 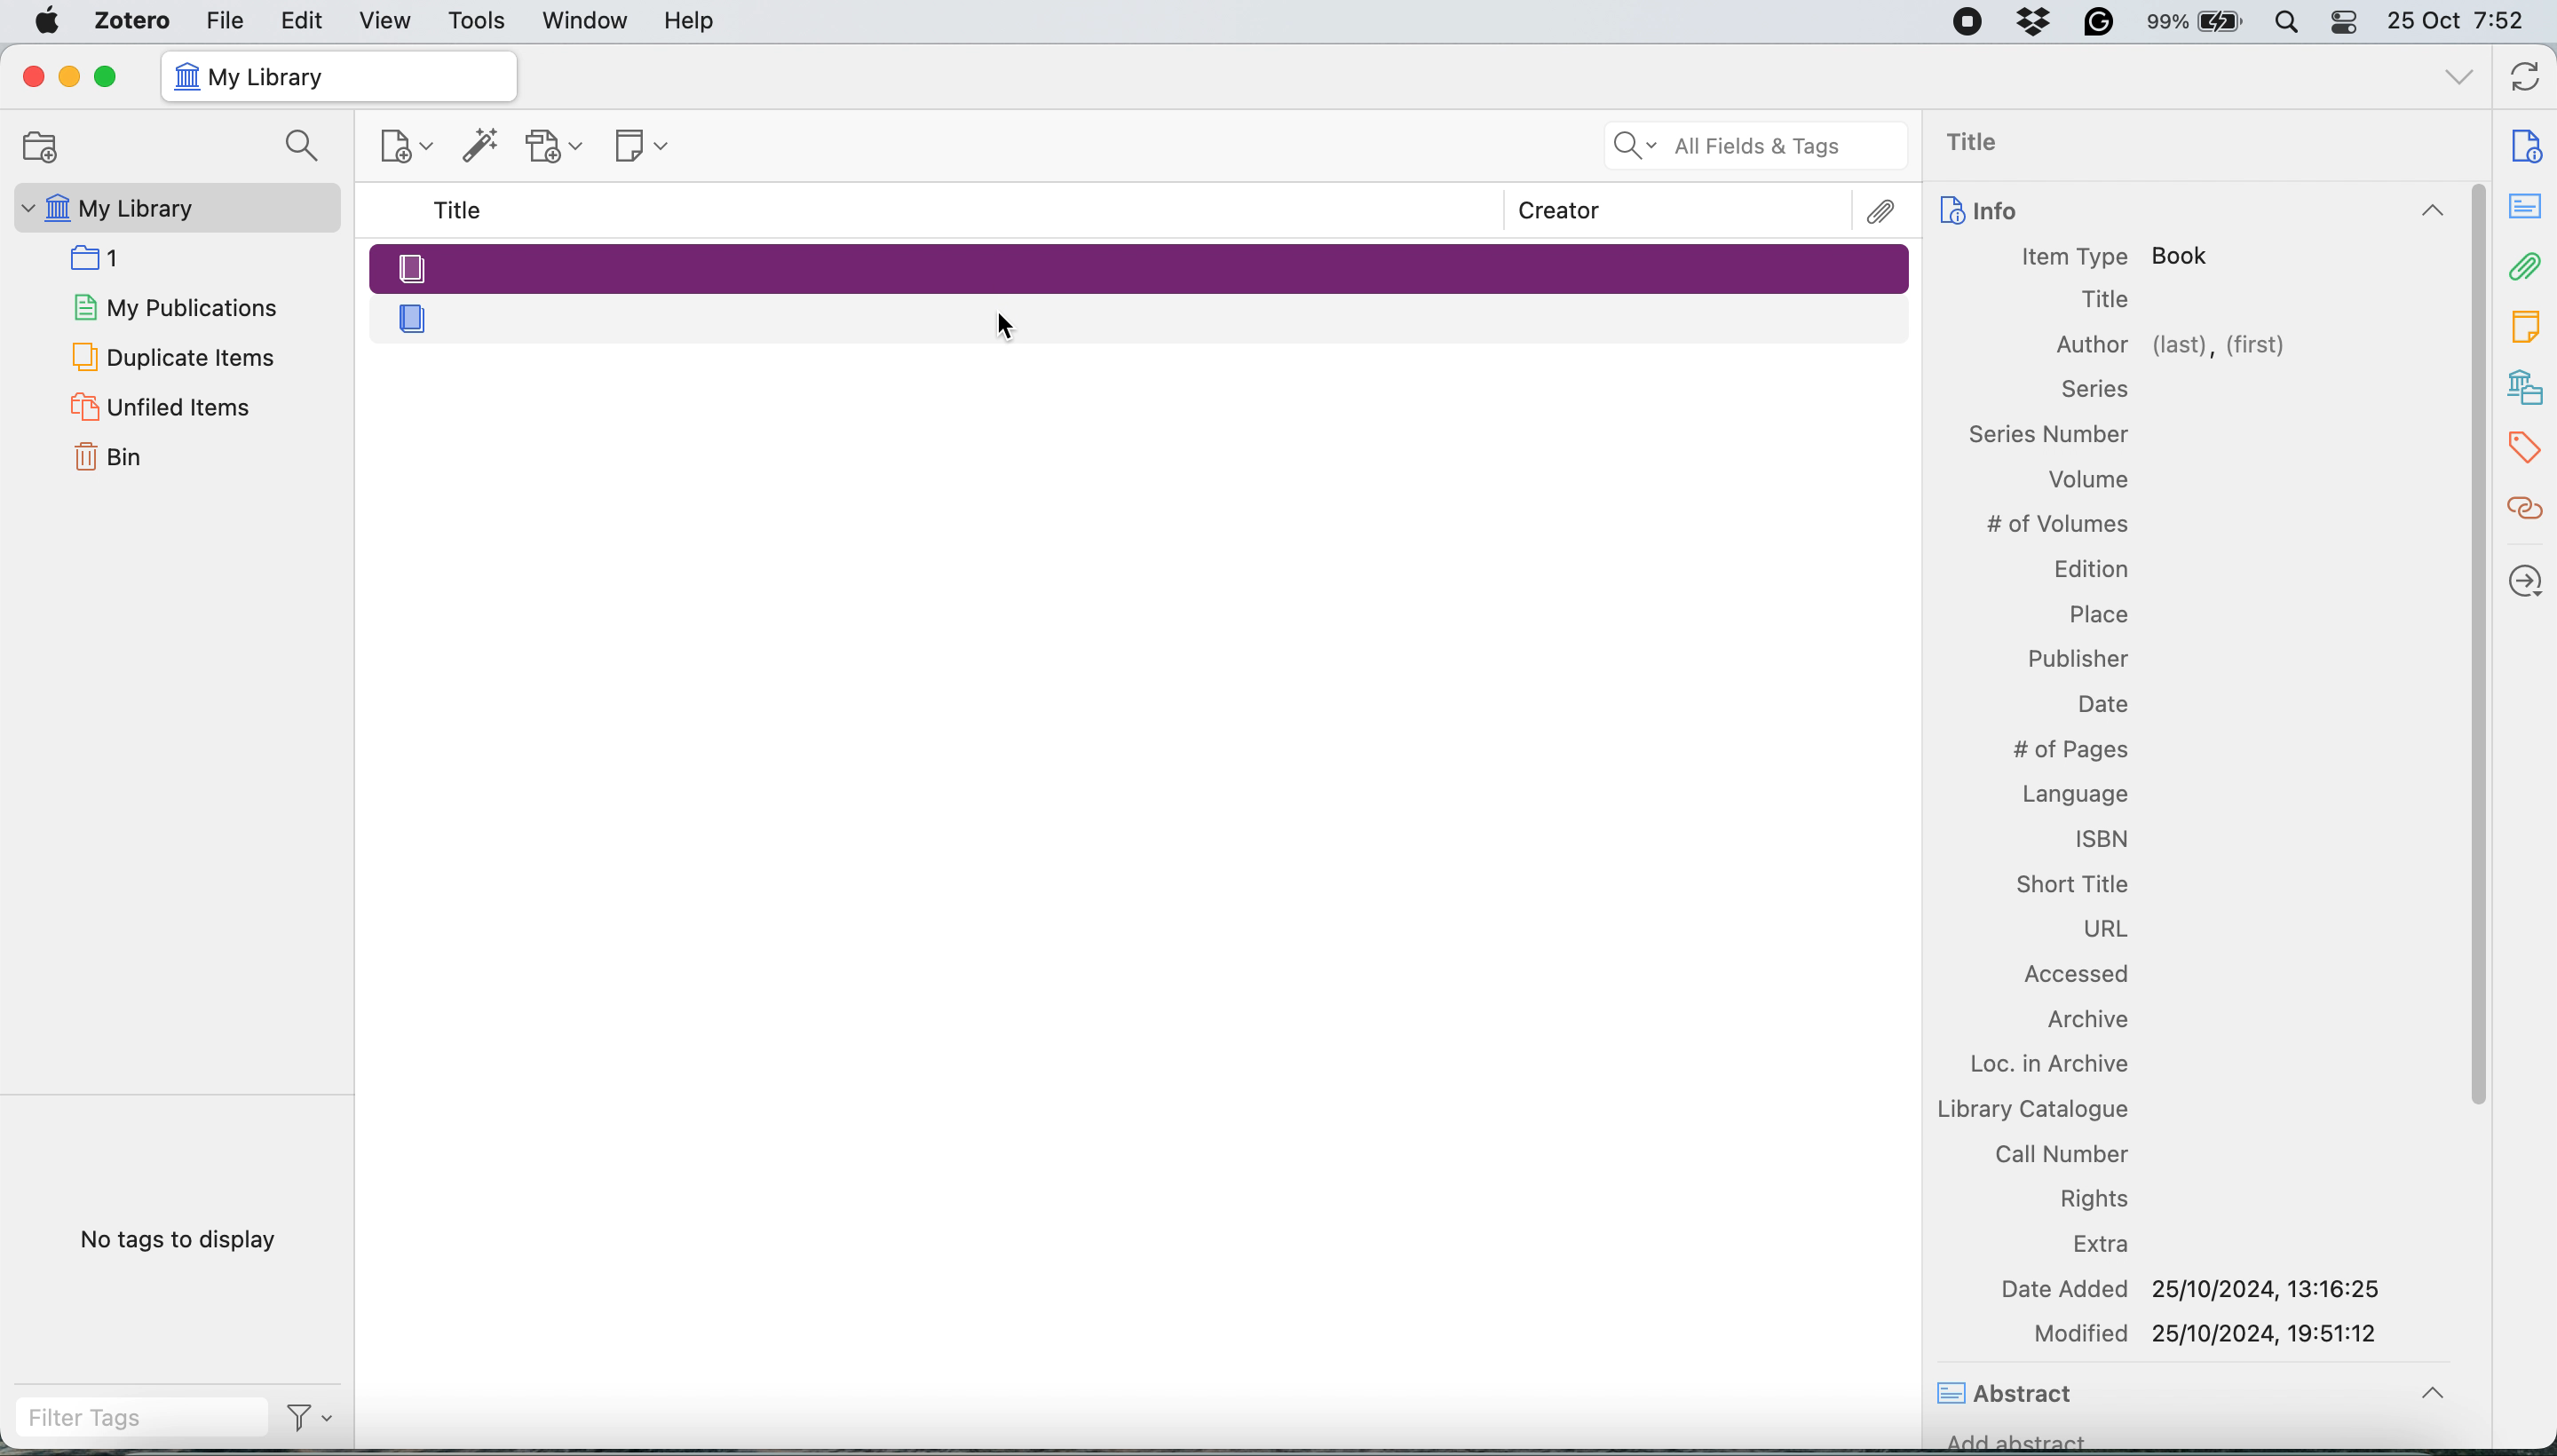 What do you see at coordinates (2031, 1108) in the screenshot?
I see `Library Catalogue` at bounding box center [2031, 1108].